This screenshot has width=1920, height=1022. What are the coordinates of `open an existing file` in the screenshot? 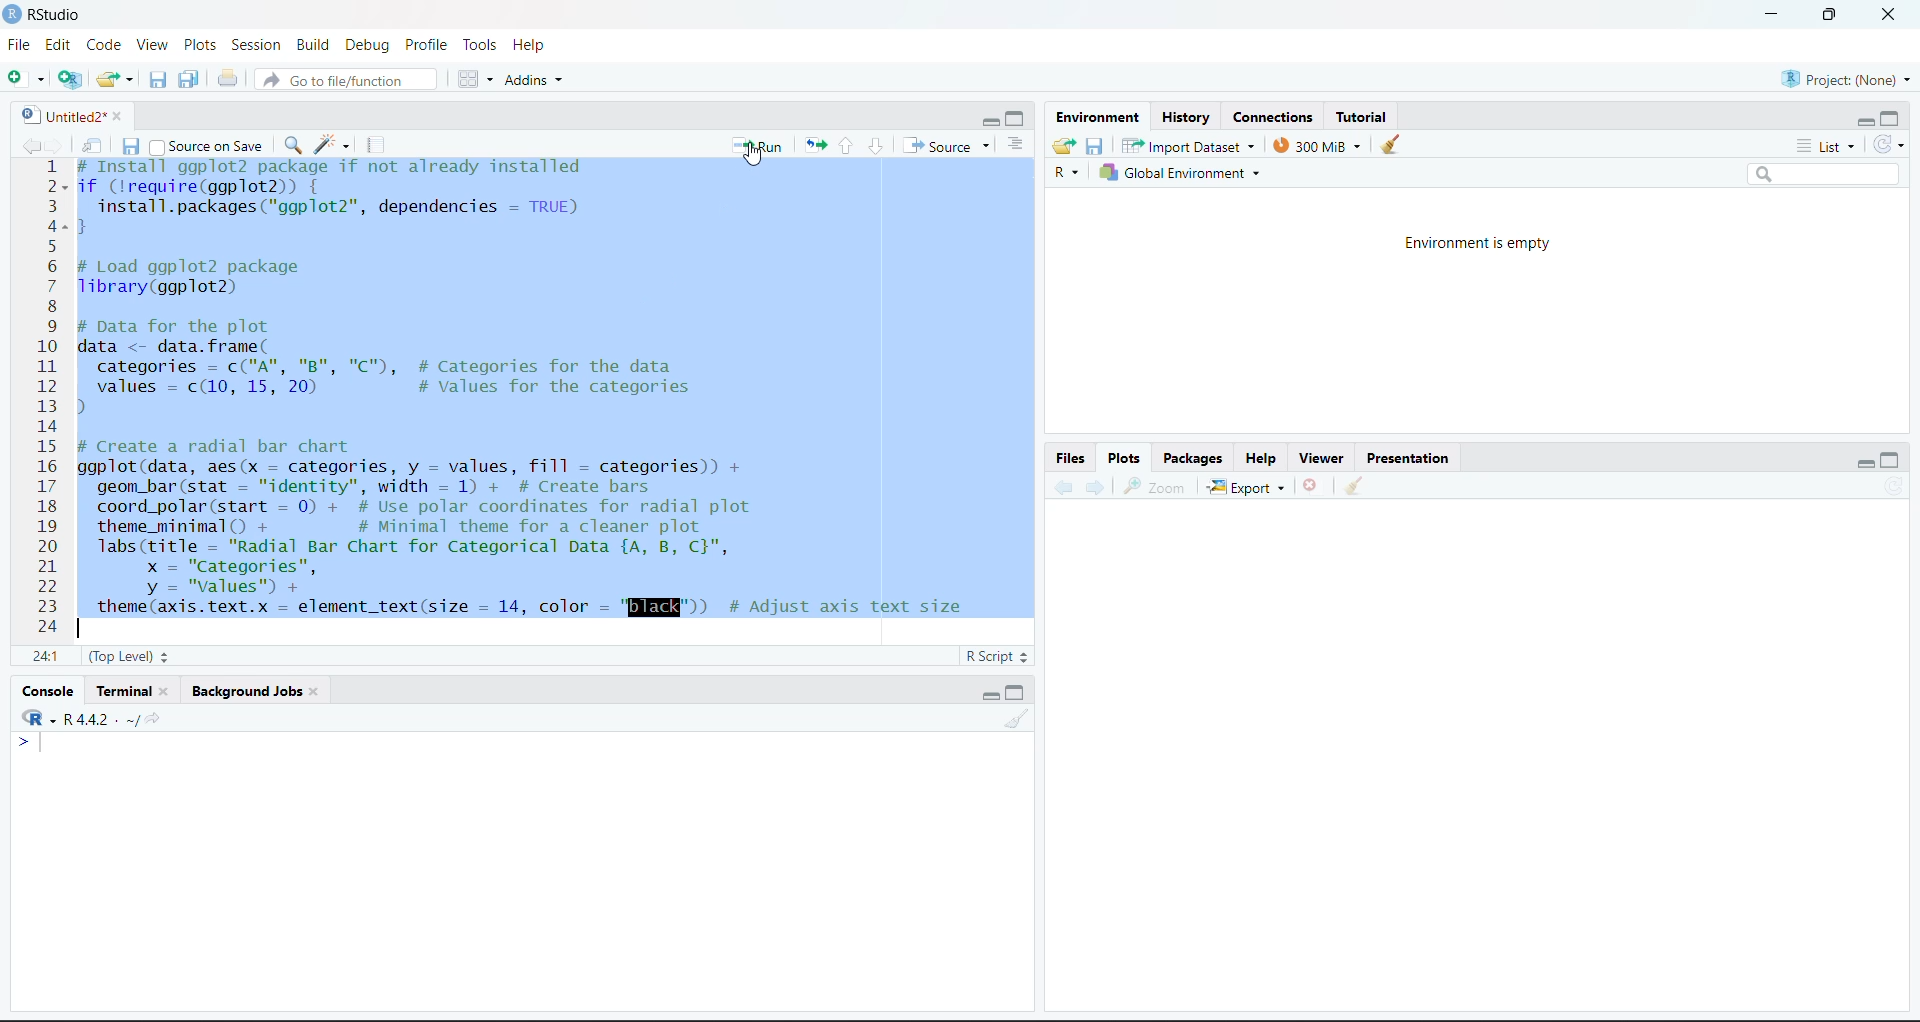 It's located at (113, 77).